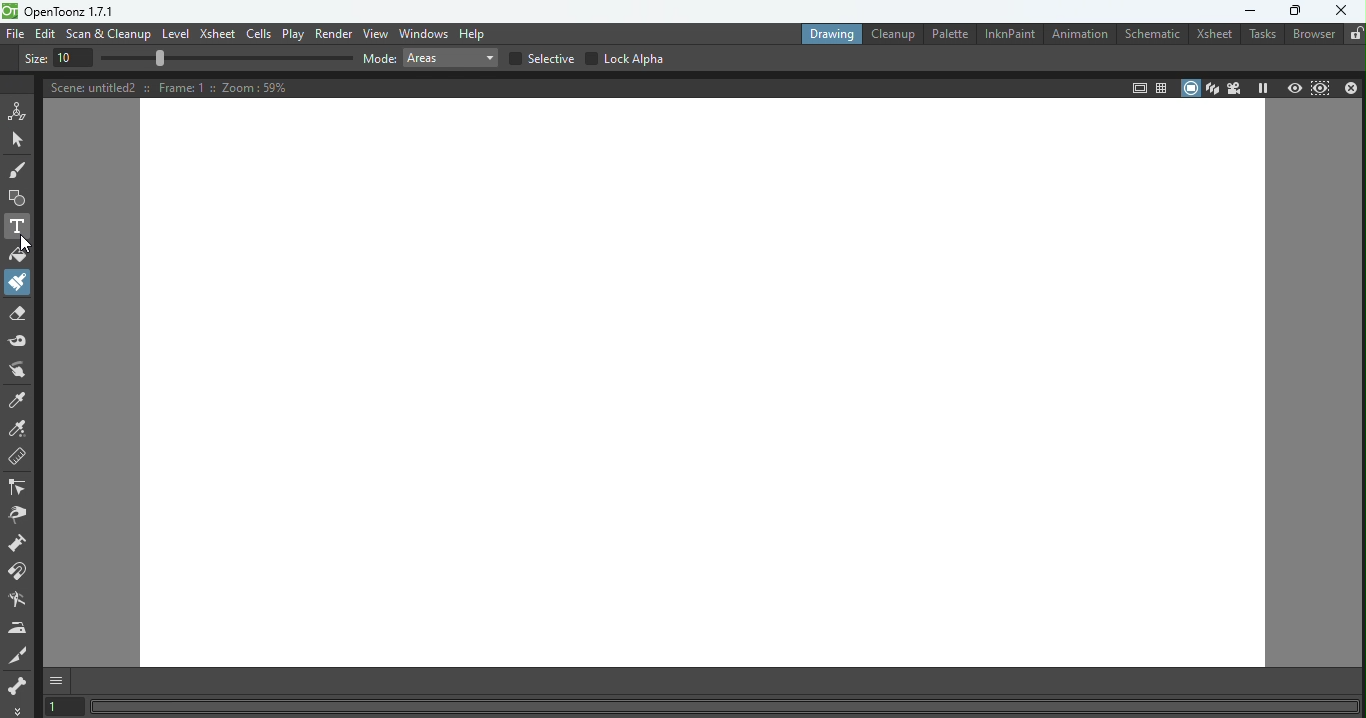 This screenshot has height=718, width=1366. What do you see at coordinates (826, 35) in the screenshot?
I see `Drawing` at bounding box center [826, 35].